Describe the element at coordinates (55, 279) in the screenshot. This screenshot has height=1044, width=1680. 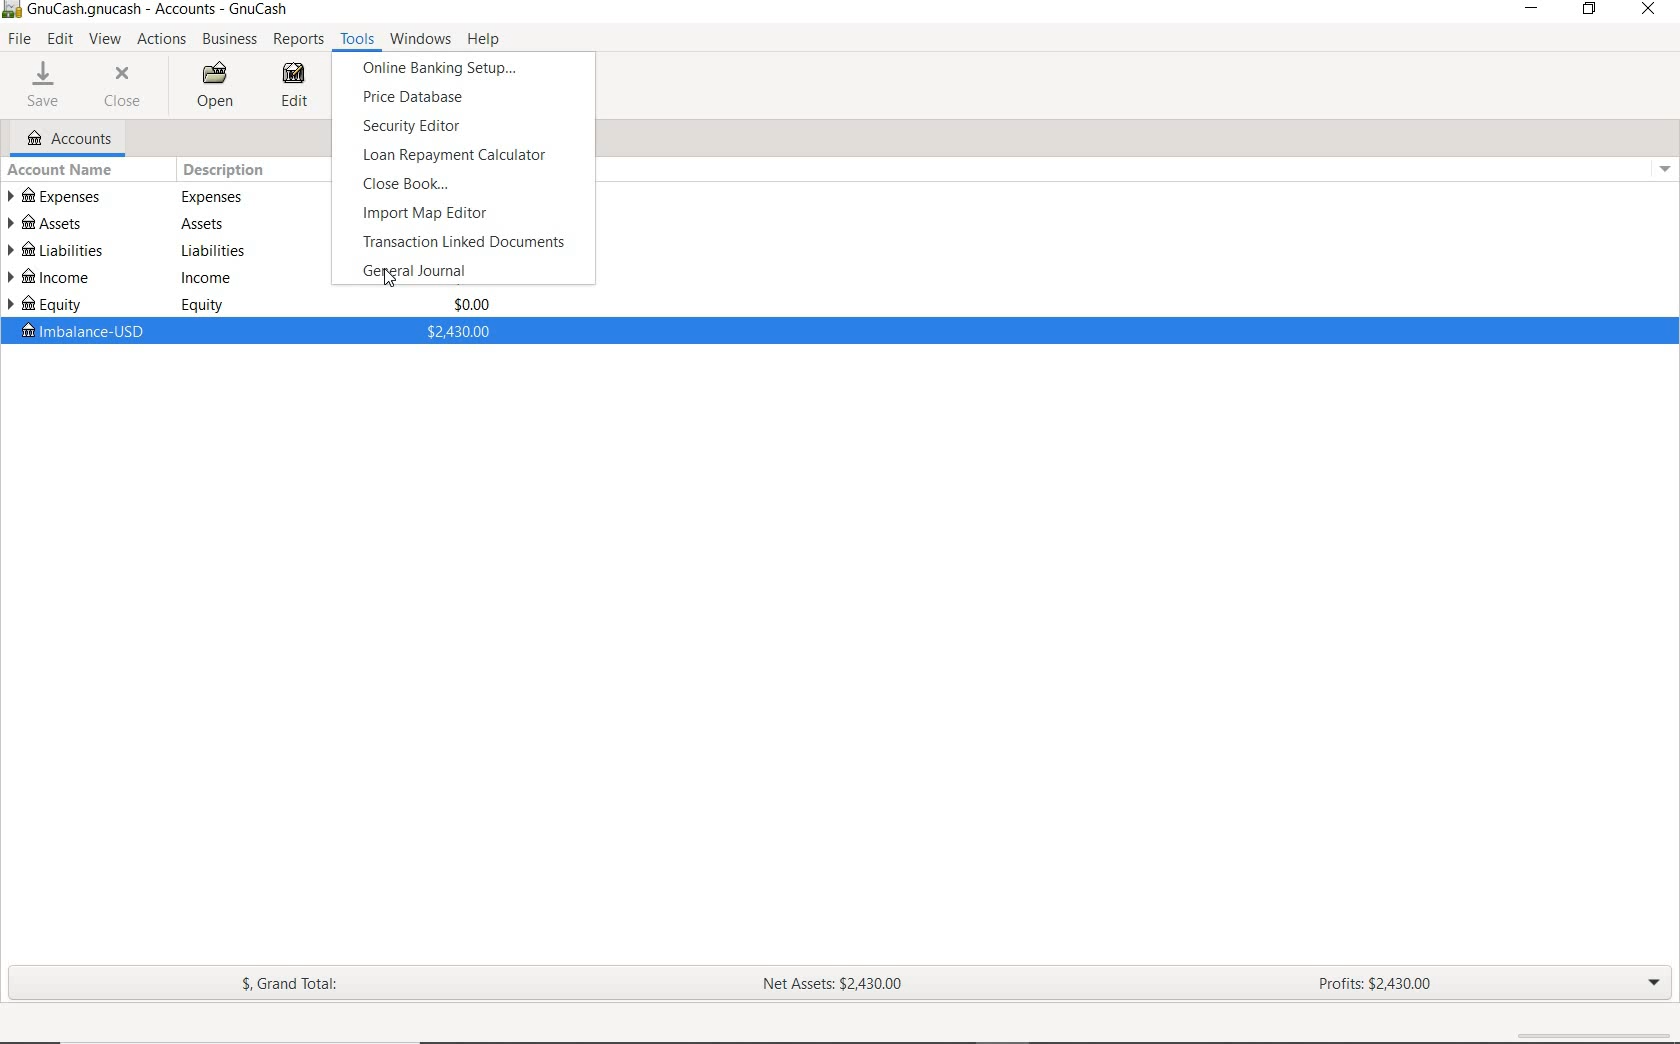
I see `INCOME` at that location.